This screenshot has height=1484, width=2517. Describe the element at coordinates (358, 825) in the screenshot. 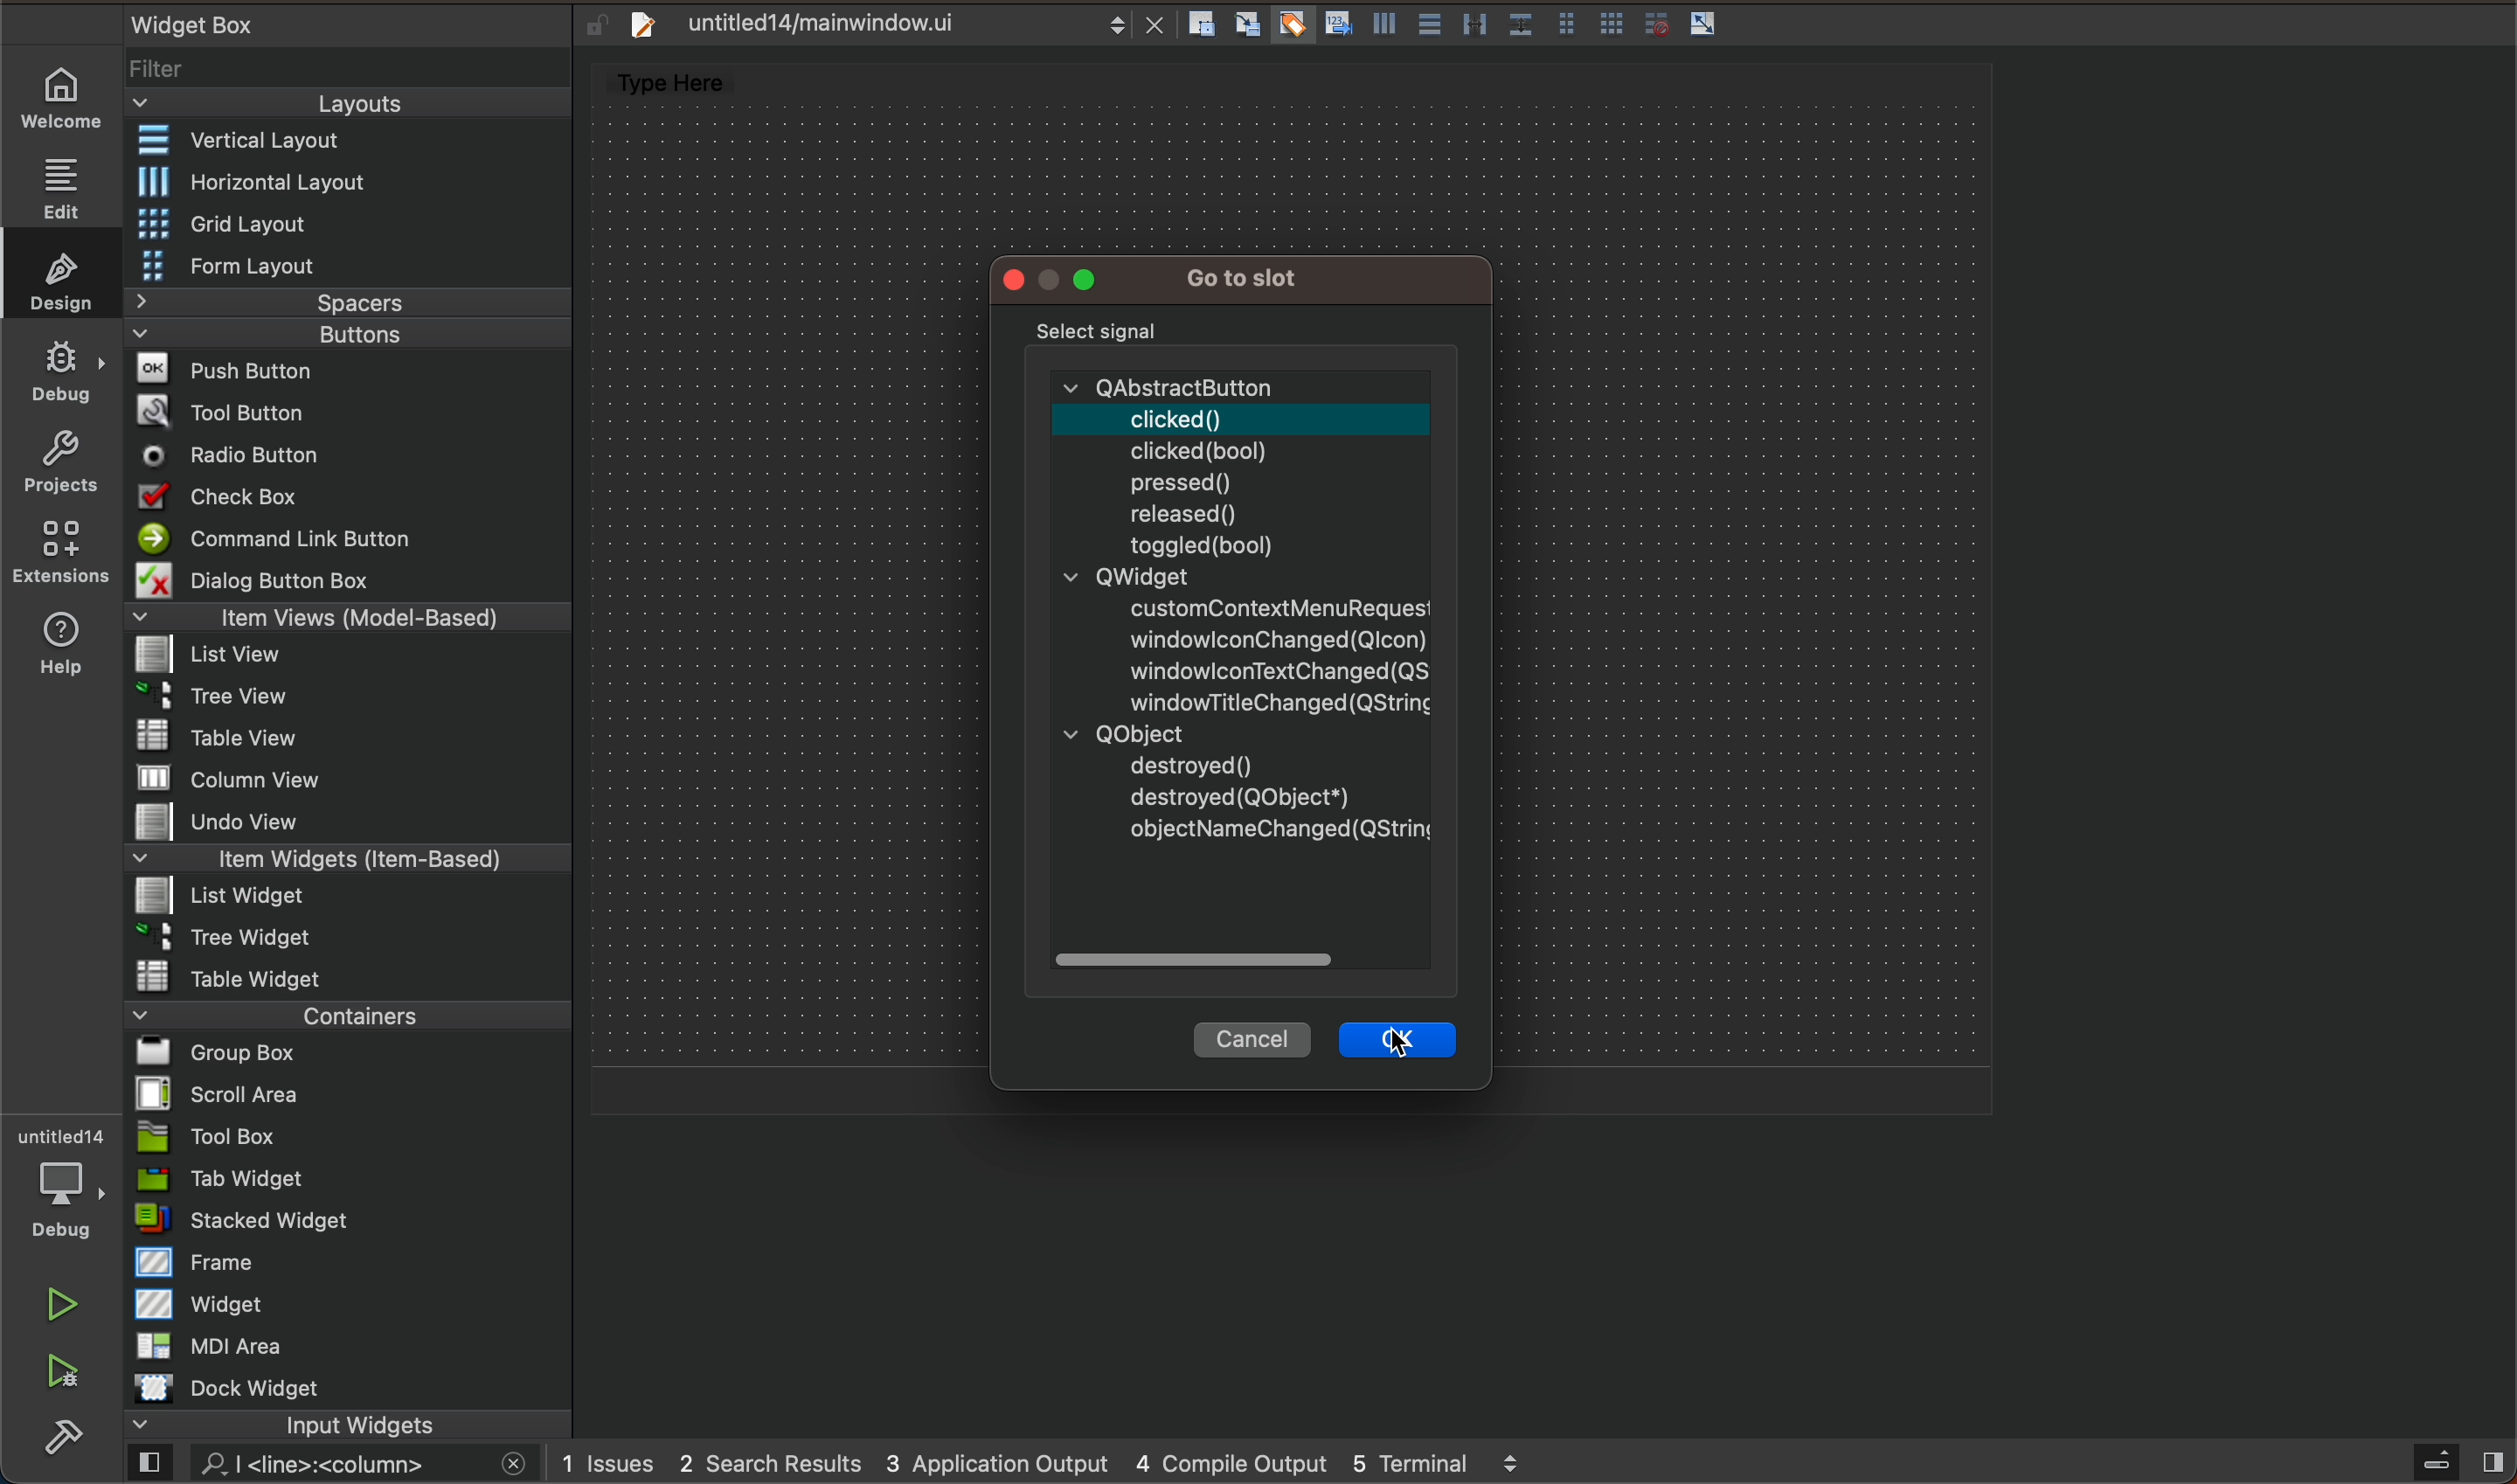

I see `undo view` at that location.